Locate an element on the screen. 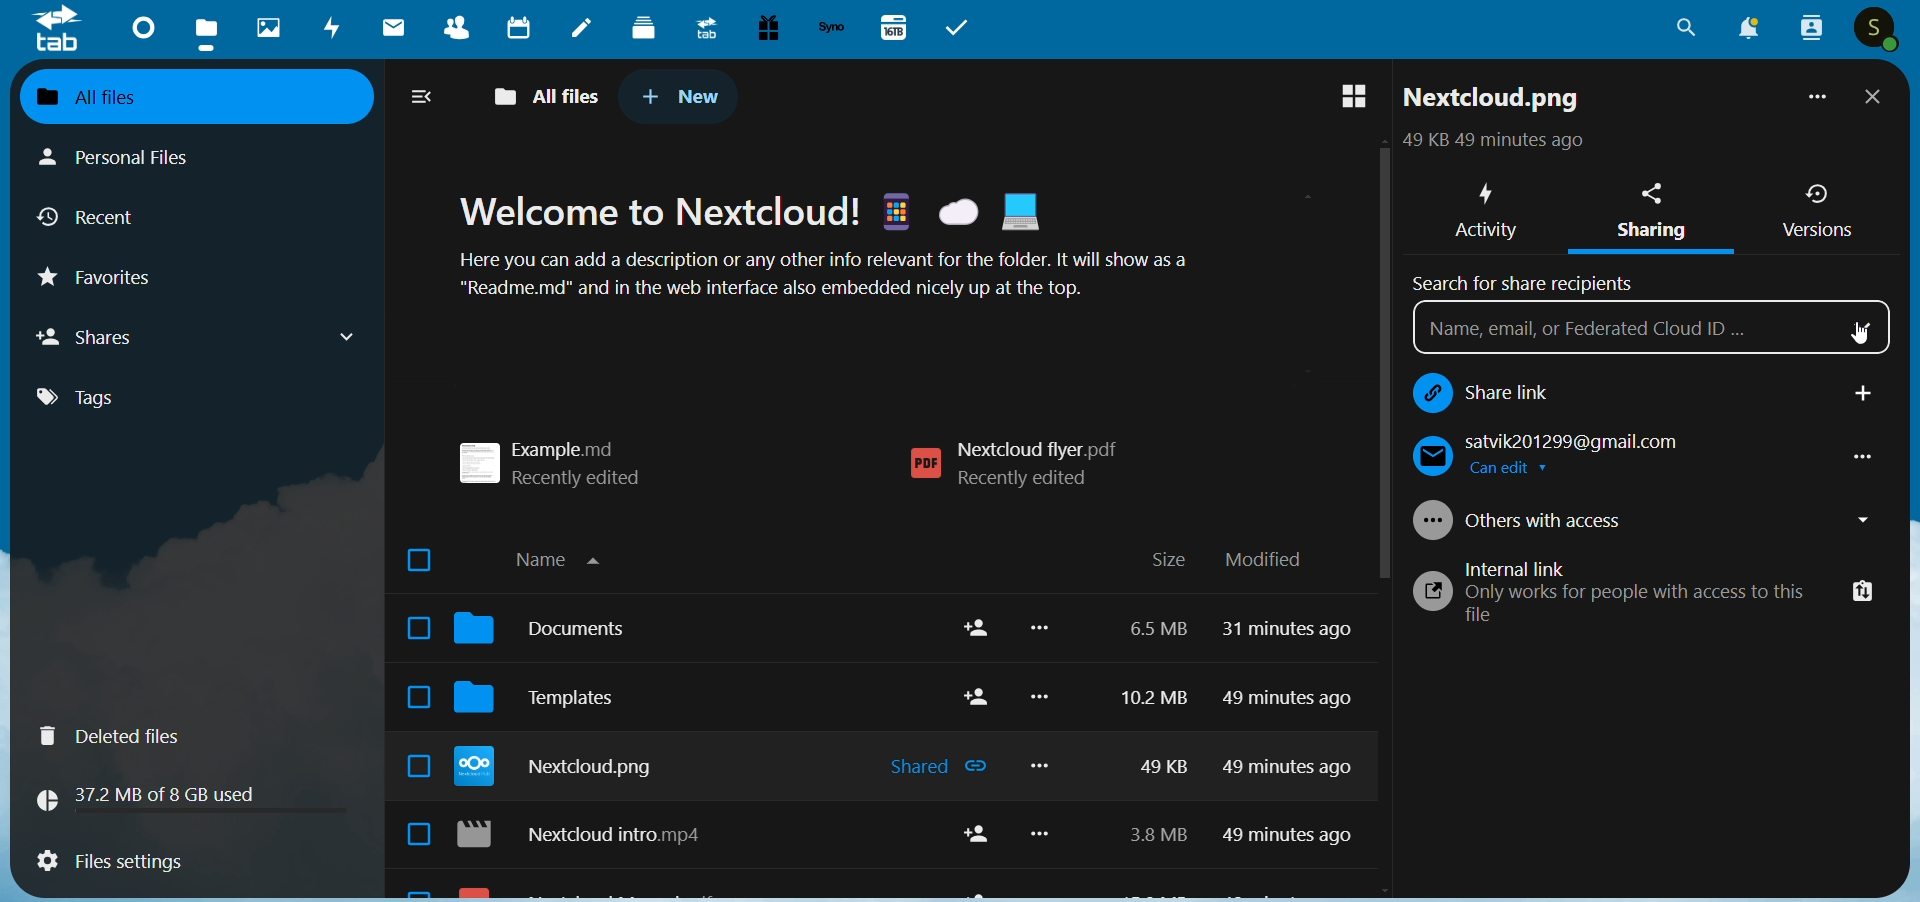  document is located at coordinates (553, 634).